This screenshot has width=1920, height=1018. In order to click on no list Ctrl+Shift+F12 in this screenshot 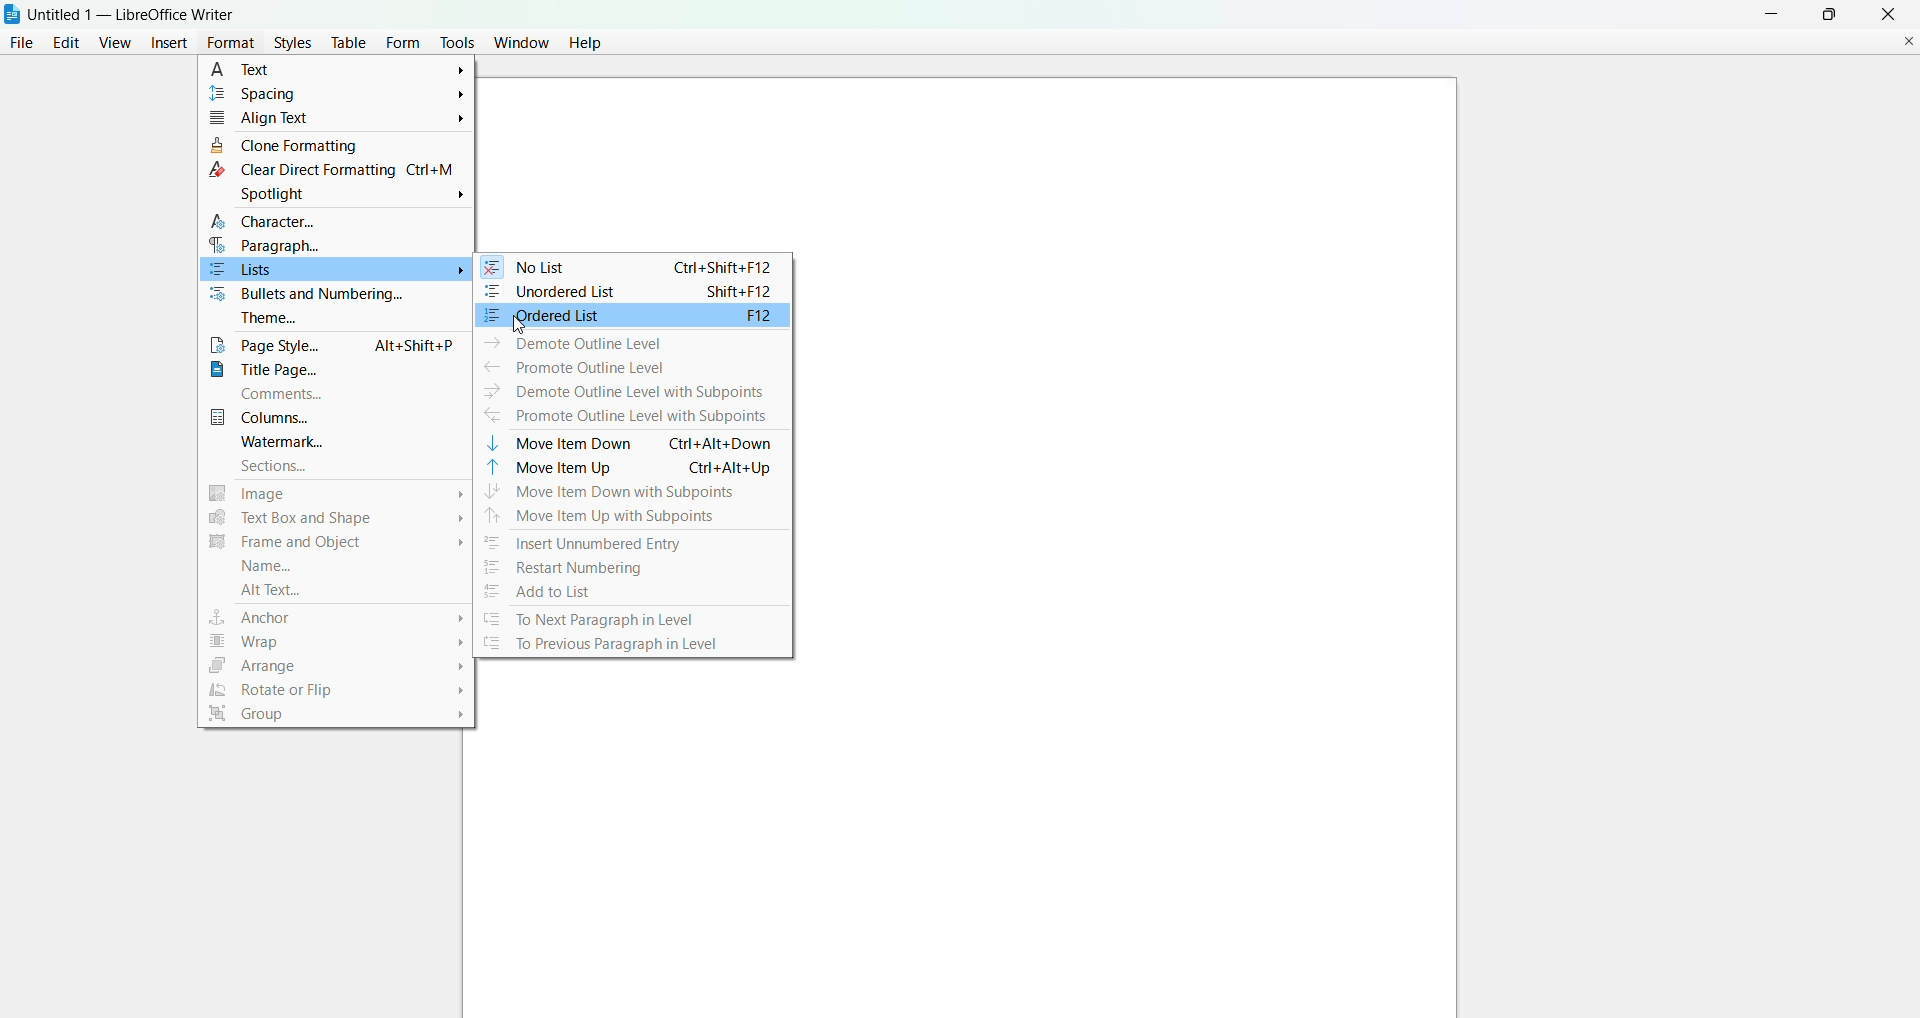, I will do `click(637, 267)`.